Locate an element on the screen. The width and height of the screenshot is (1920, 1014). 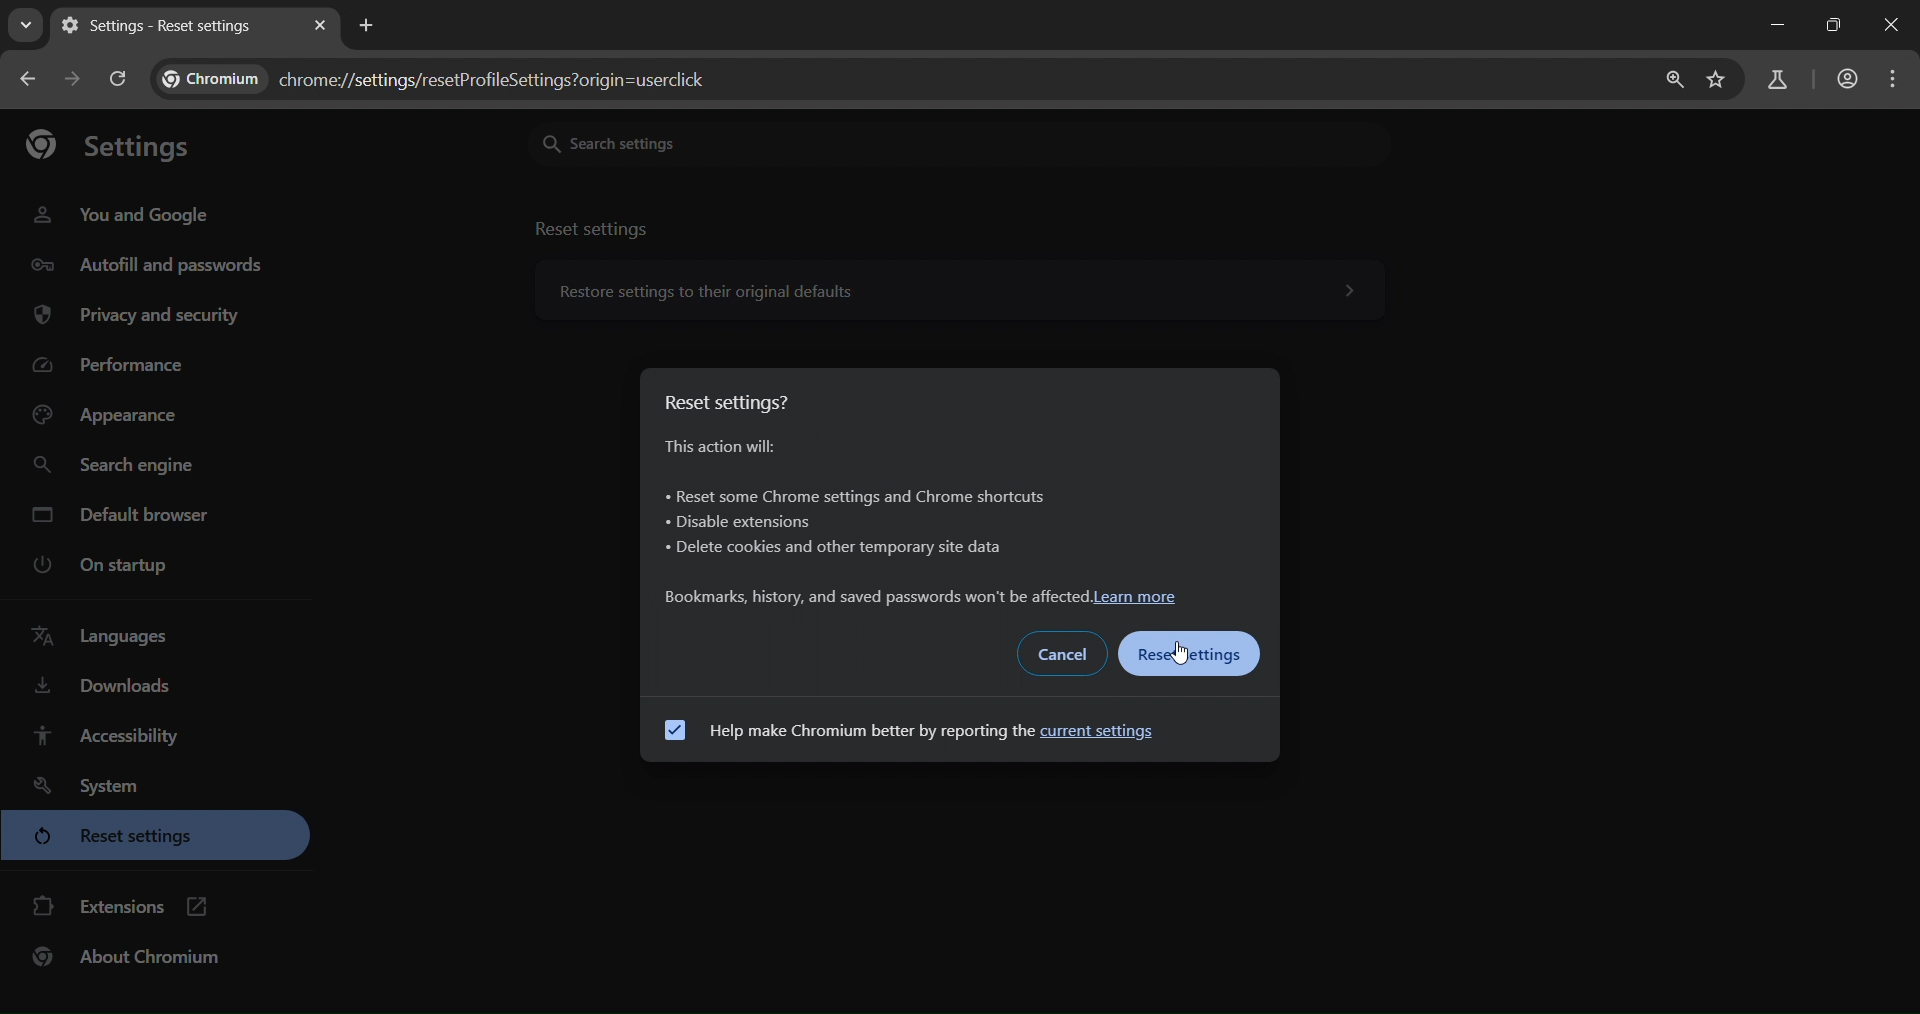
text is located at coordinates (439, 79).